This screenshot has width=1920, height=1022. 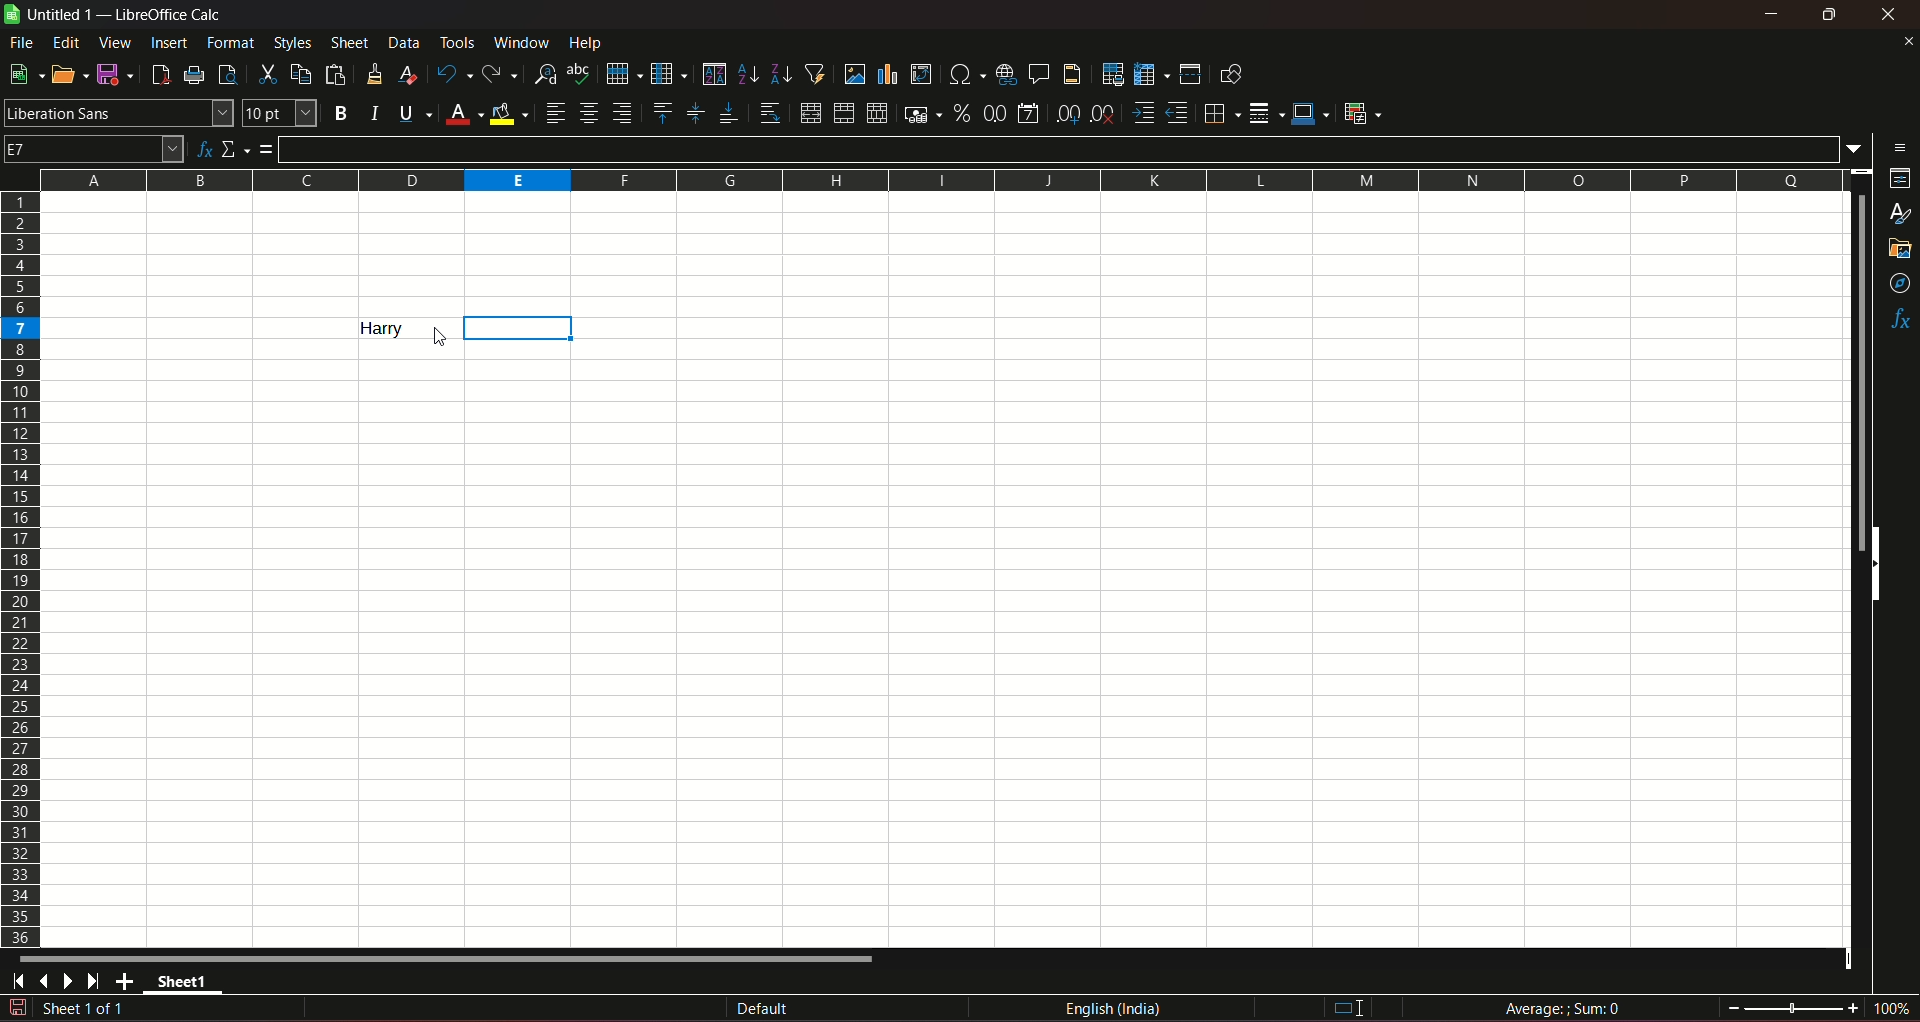 I want to click on undo, so click(x=452, y=73).